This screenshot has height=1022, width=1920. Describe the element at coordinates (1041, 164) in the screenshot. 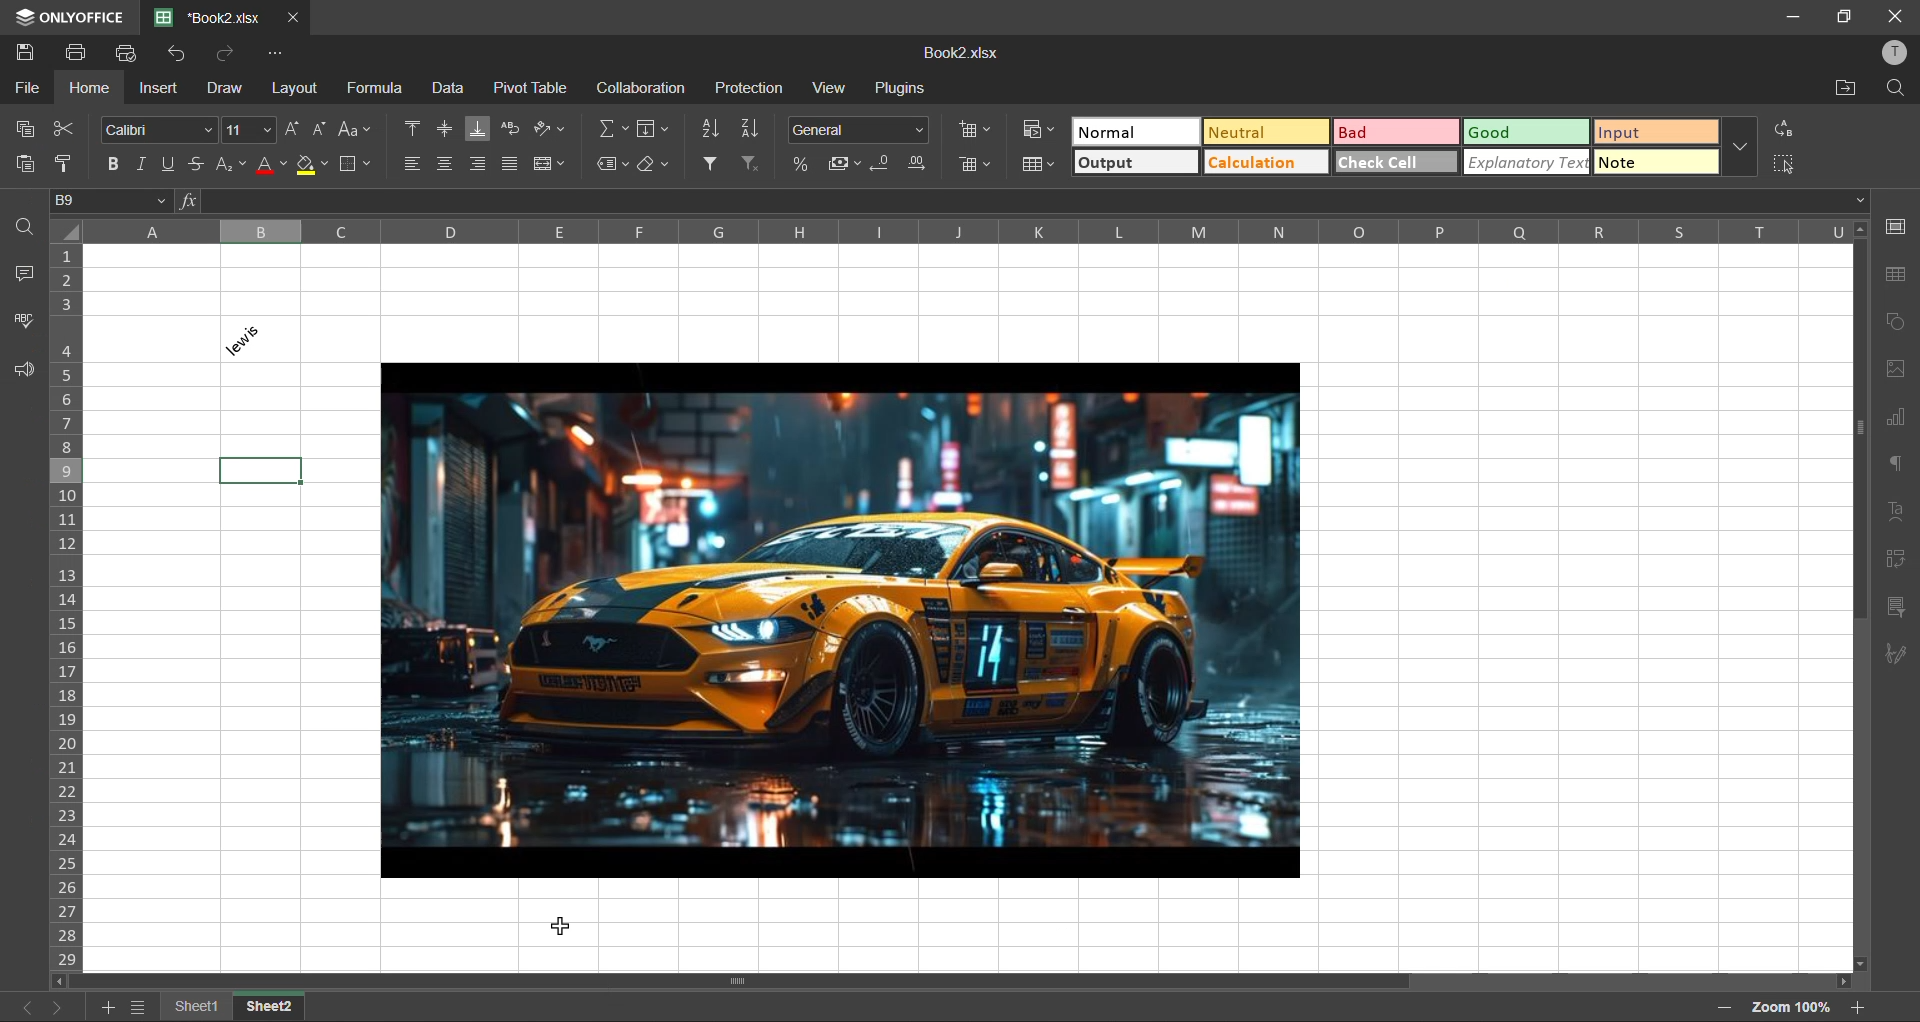

I see `format as table` at that location.